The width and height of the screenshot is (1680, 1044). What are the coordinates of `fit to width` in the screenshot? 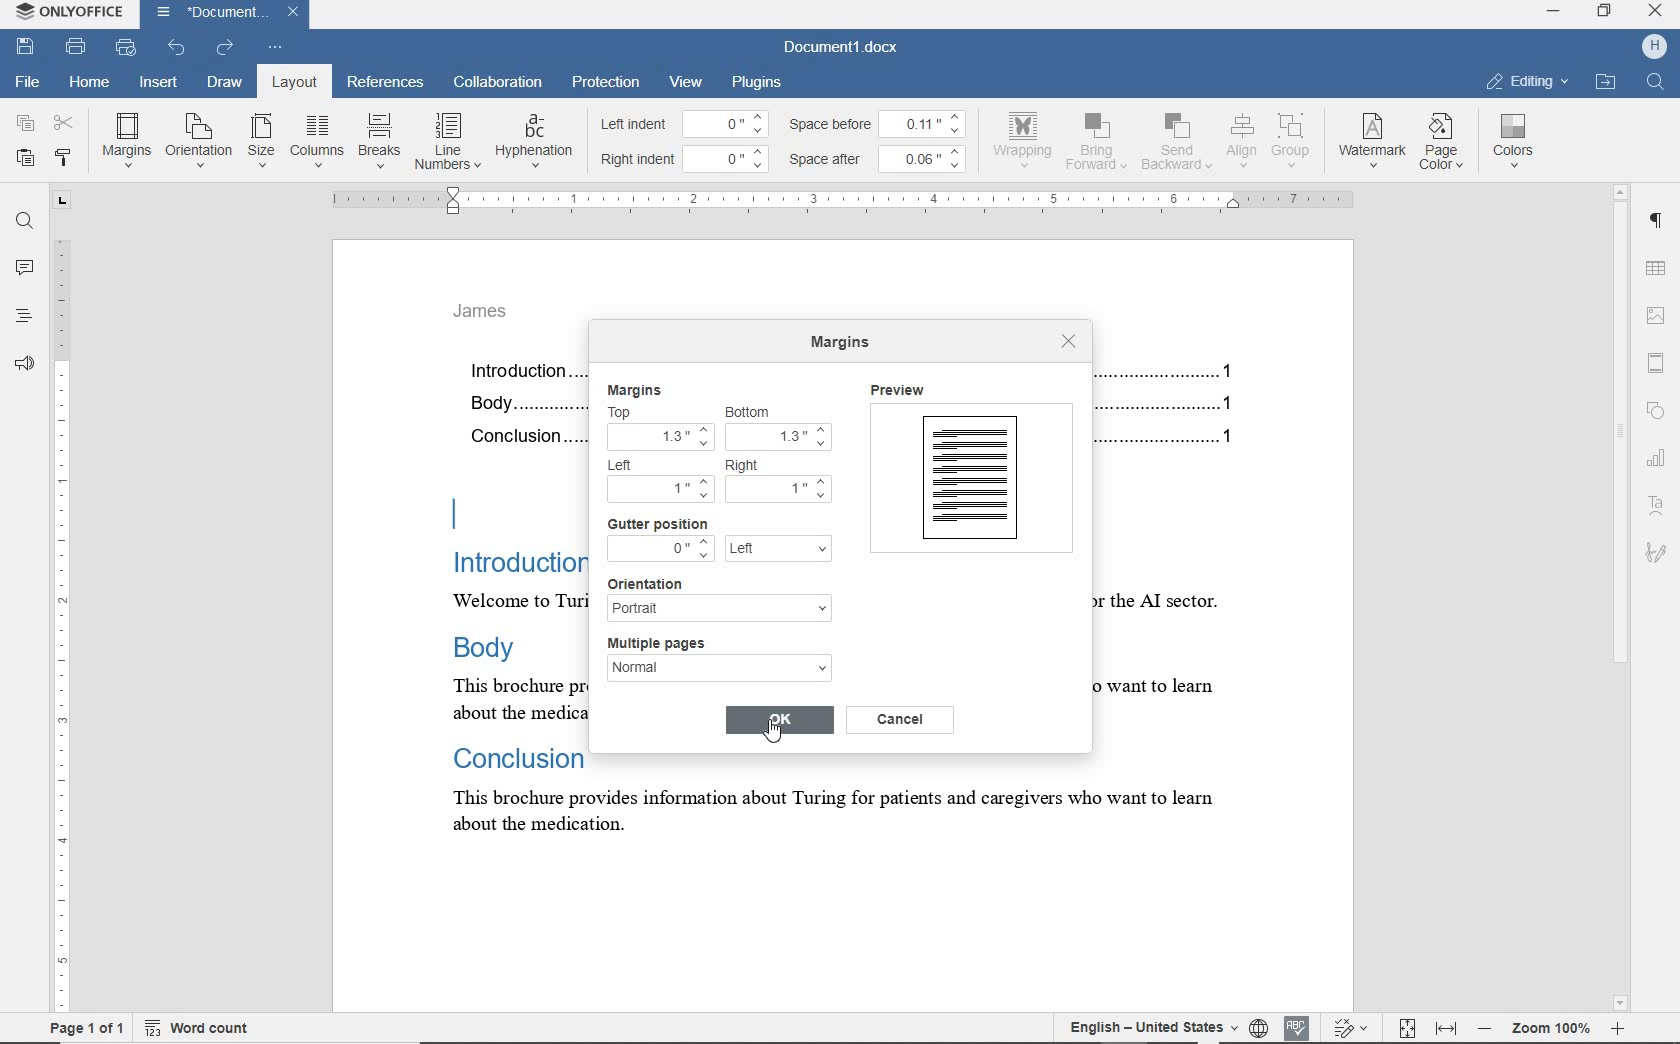 It's located at (1447, 1027).